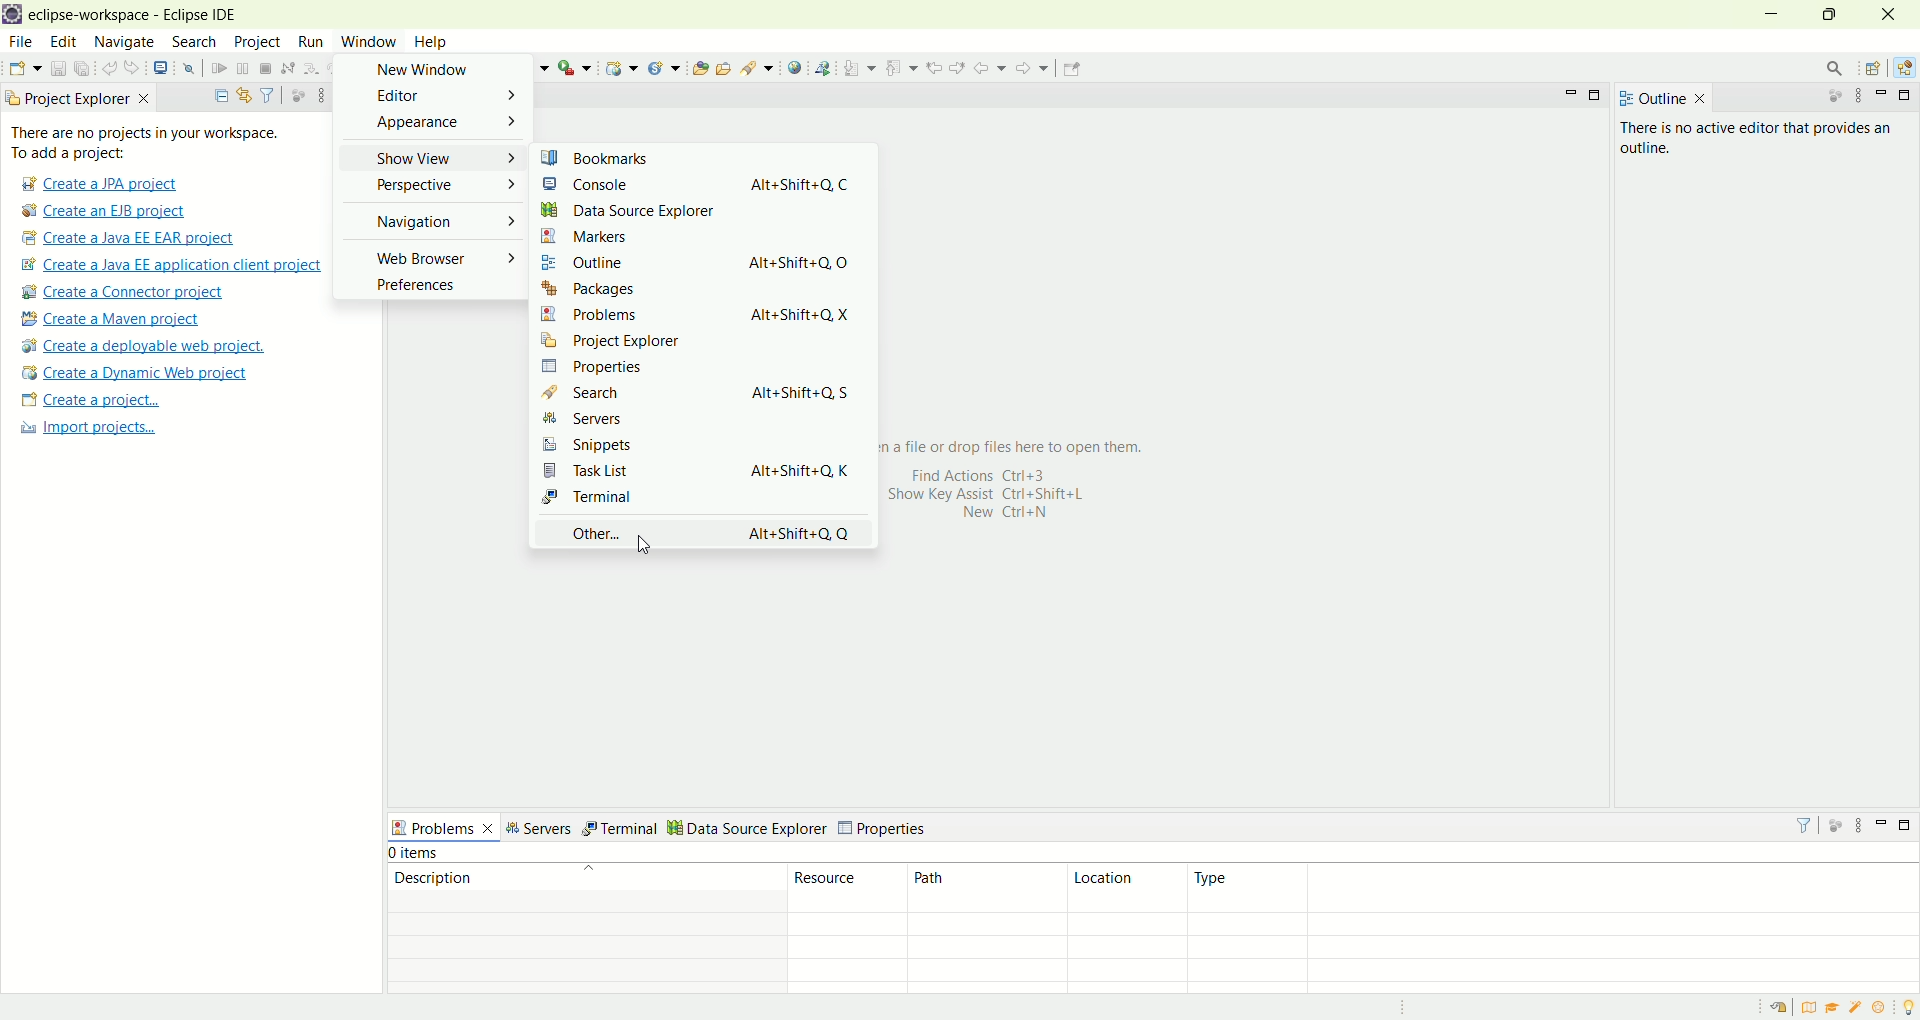  I want to click on open web browser, so click(795, 68).